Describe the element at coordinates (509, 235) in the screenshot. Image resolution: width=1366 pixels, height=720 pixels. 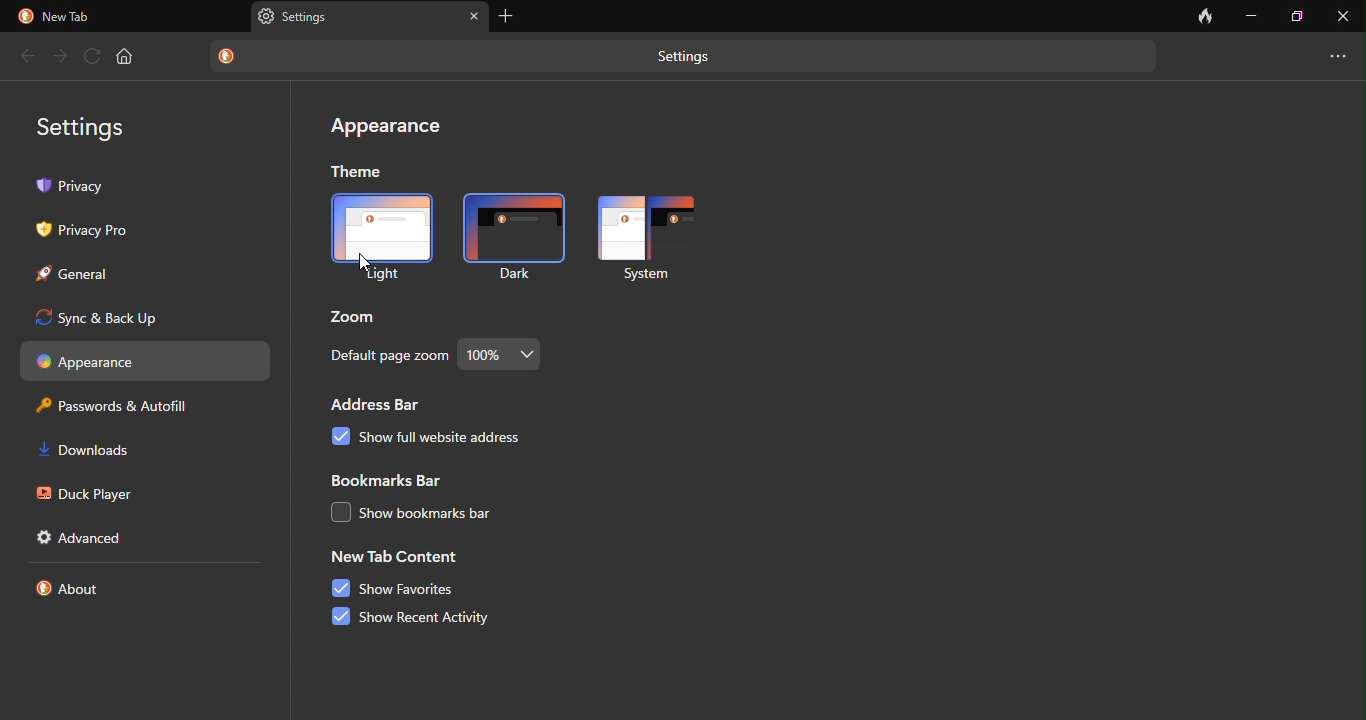
I see `dark` at that location.